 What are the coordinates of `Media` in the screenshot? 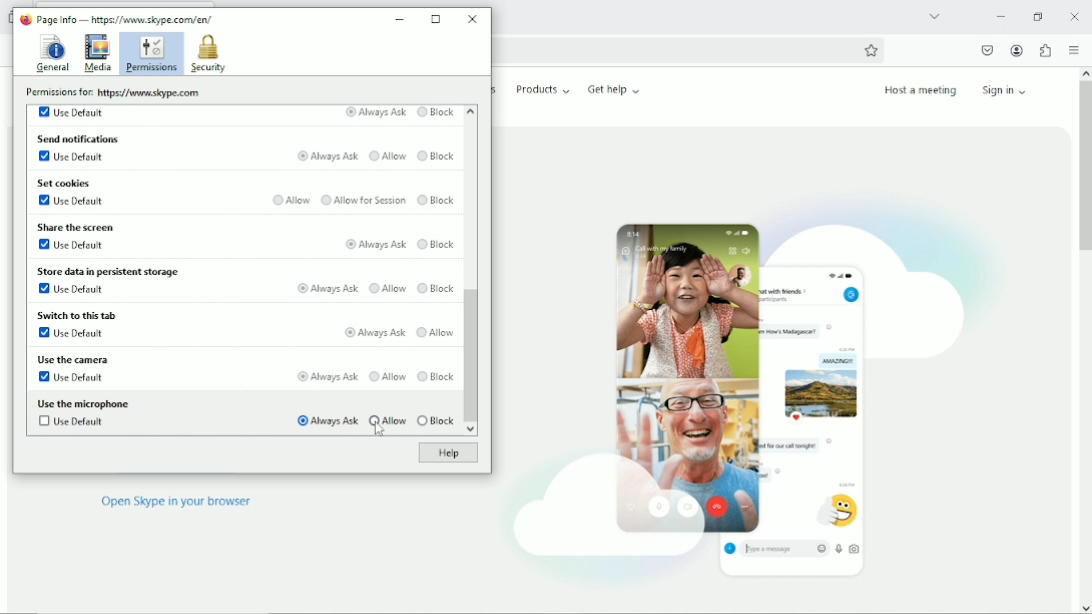 It's located at (97, 53).